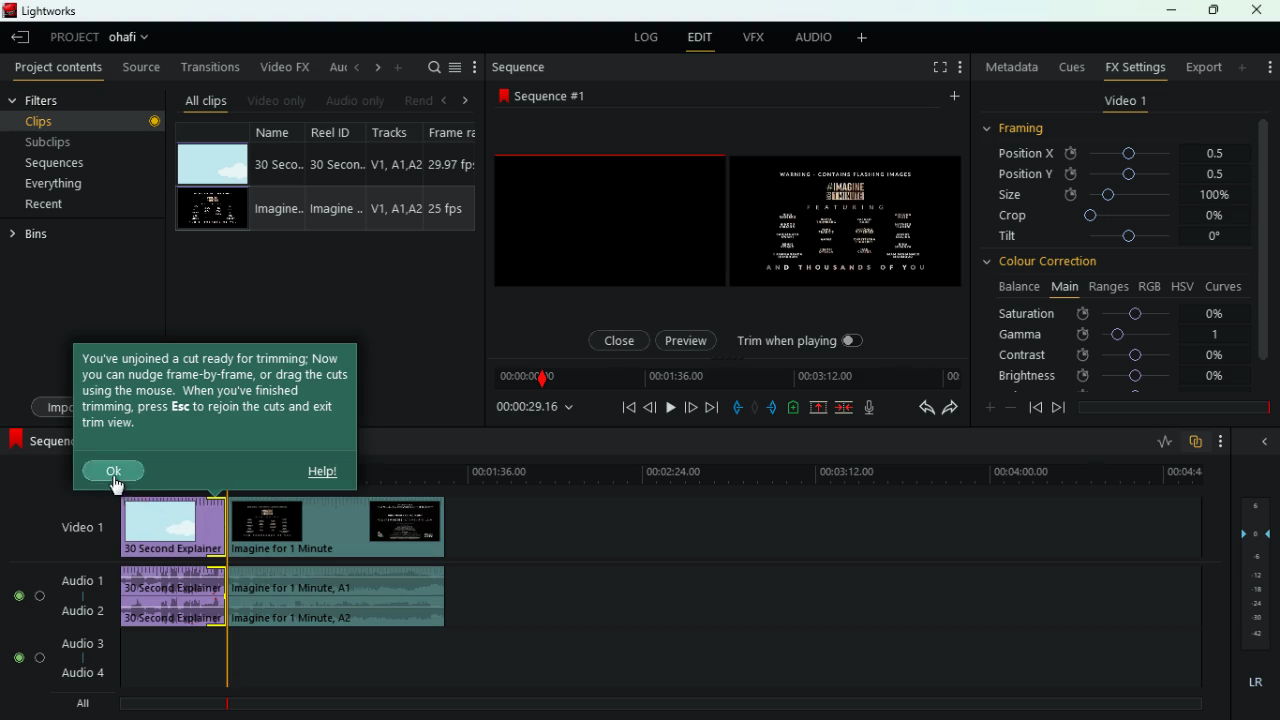 The width and height of the screenshot is (1280, 720). Describe the element at coordinates (940, 69) in the screenshot. I see `full screen` at that location.